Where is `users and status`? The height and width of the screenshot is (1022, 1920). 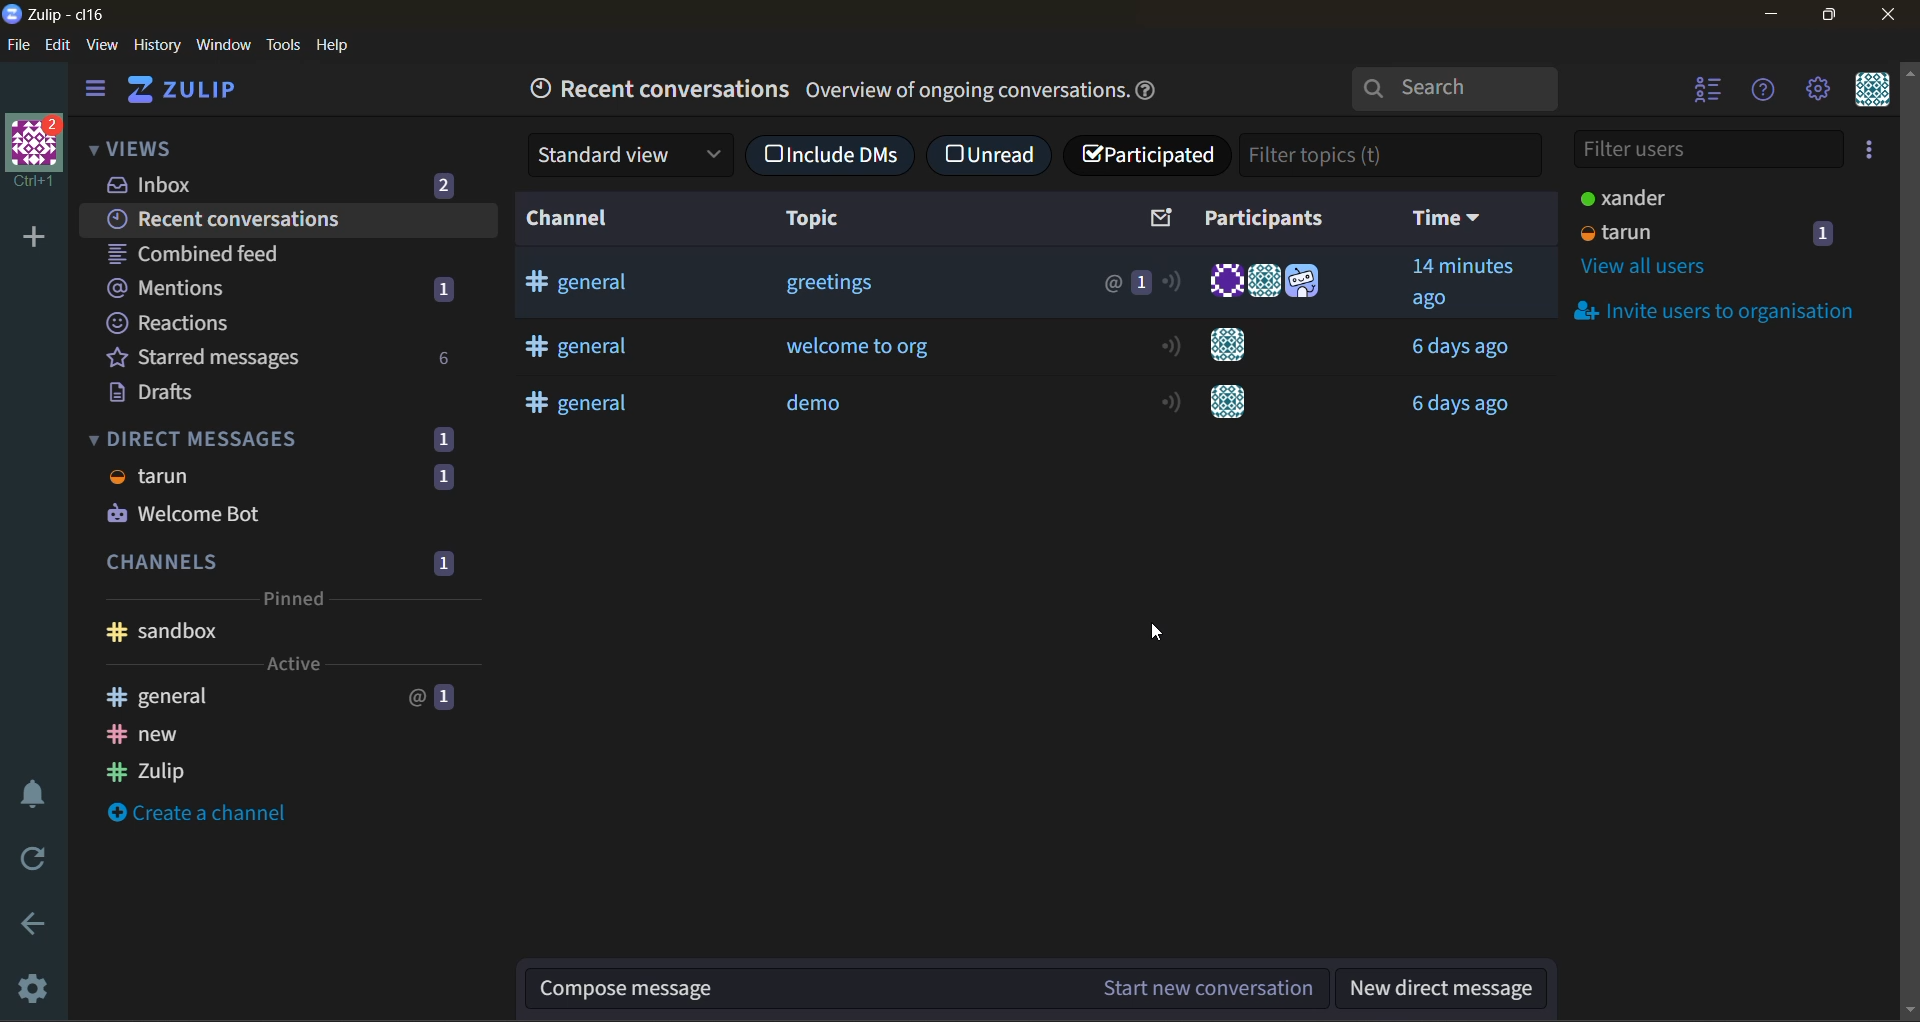
users and status is located at coordinates (1704, 214).